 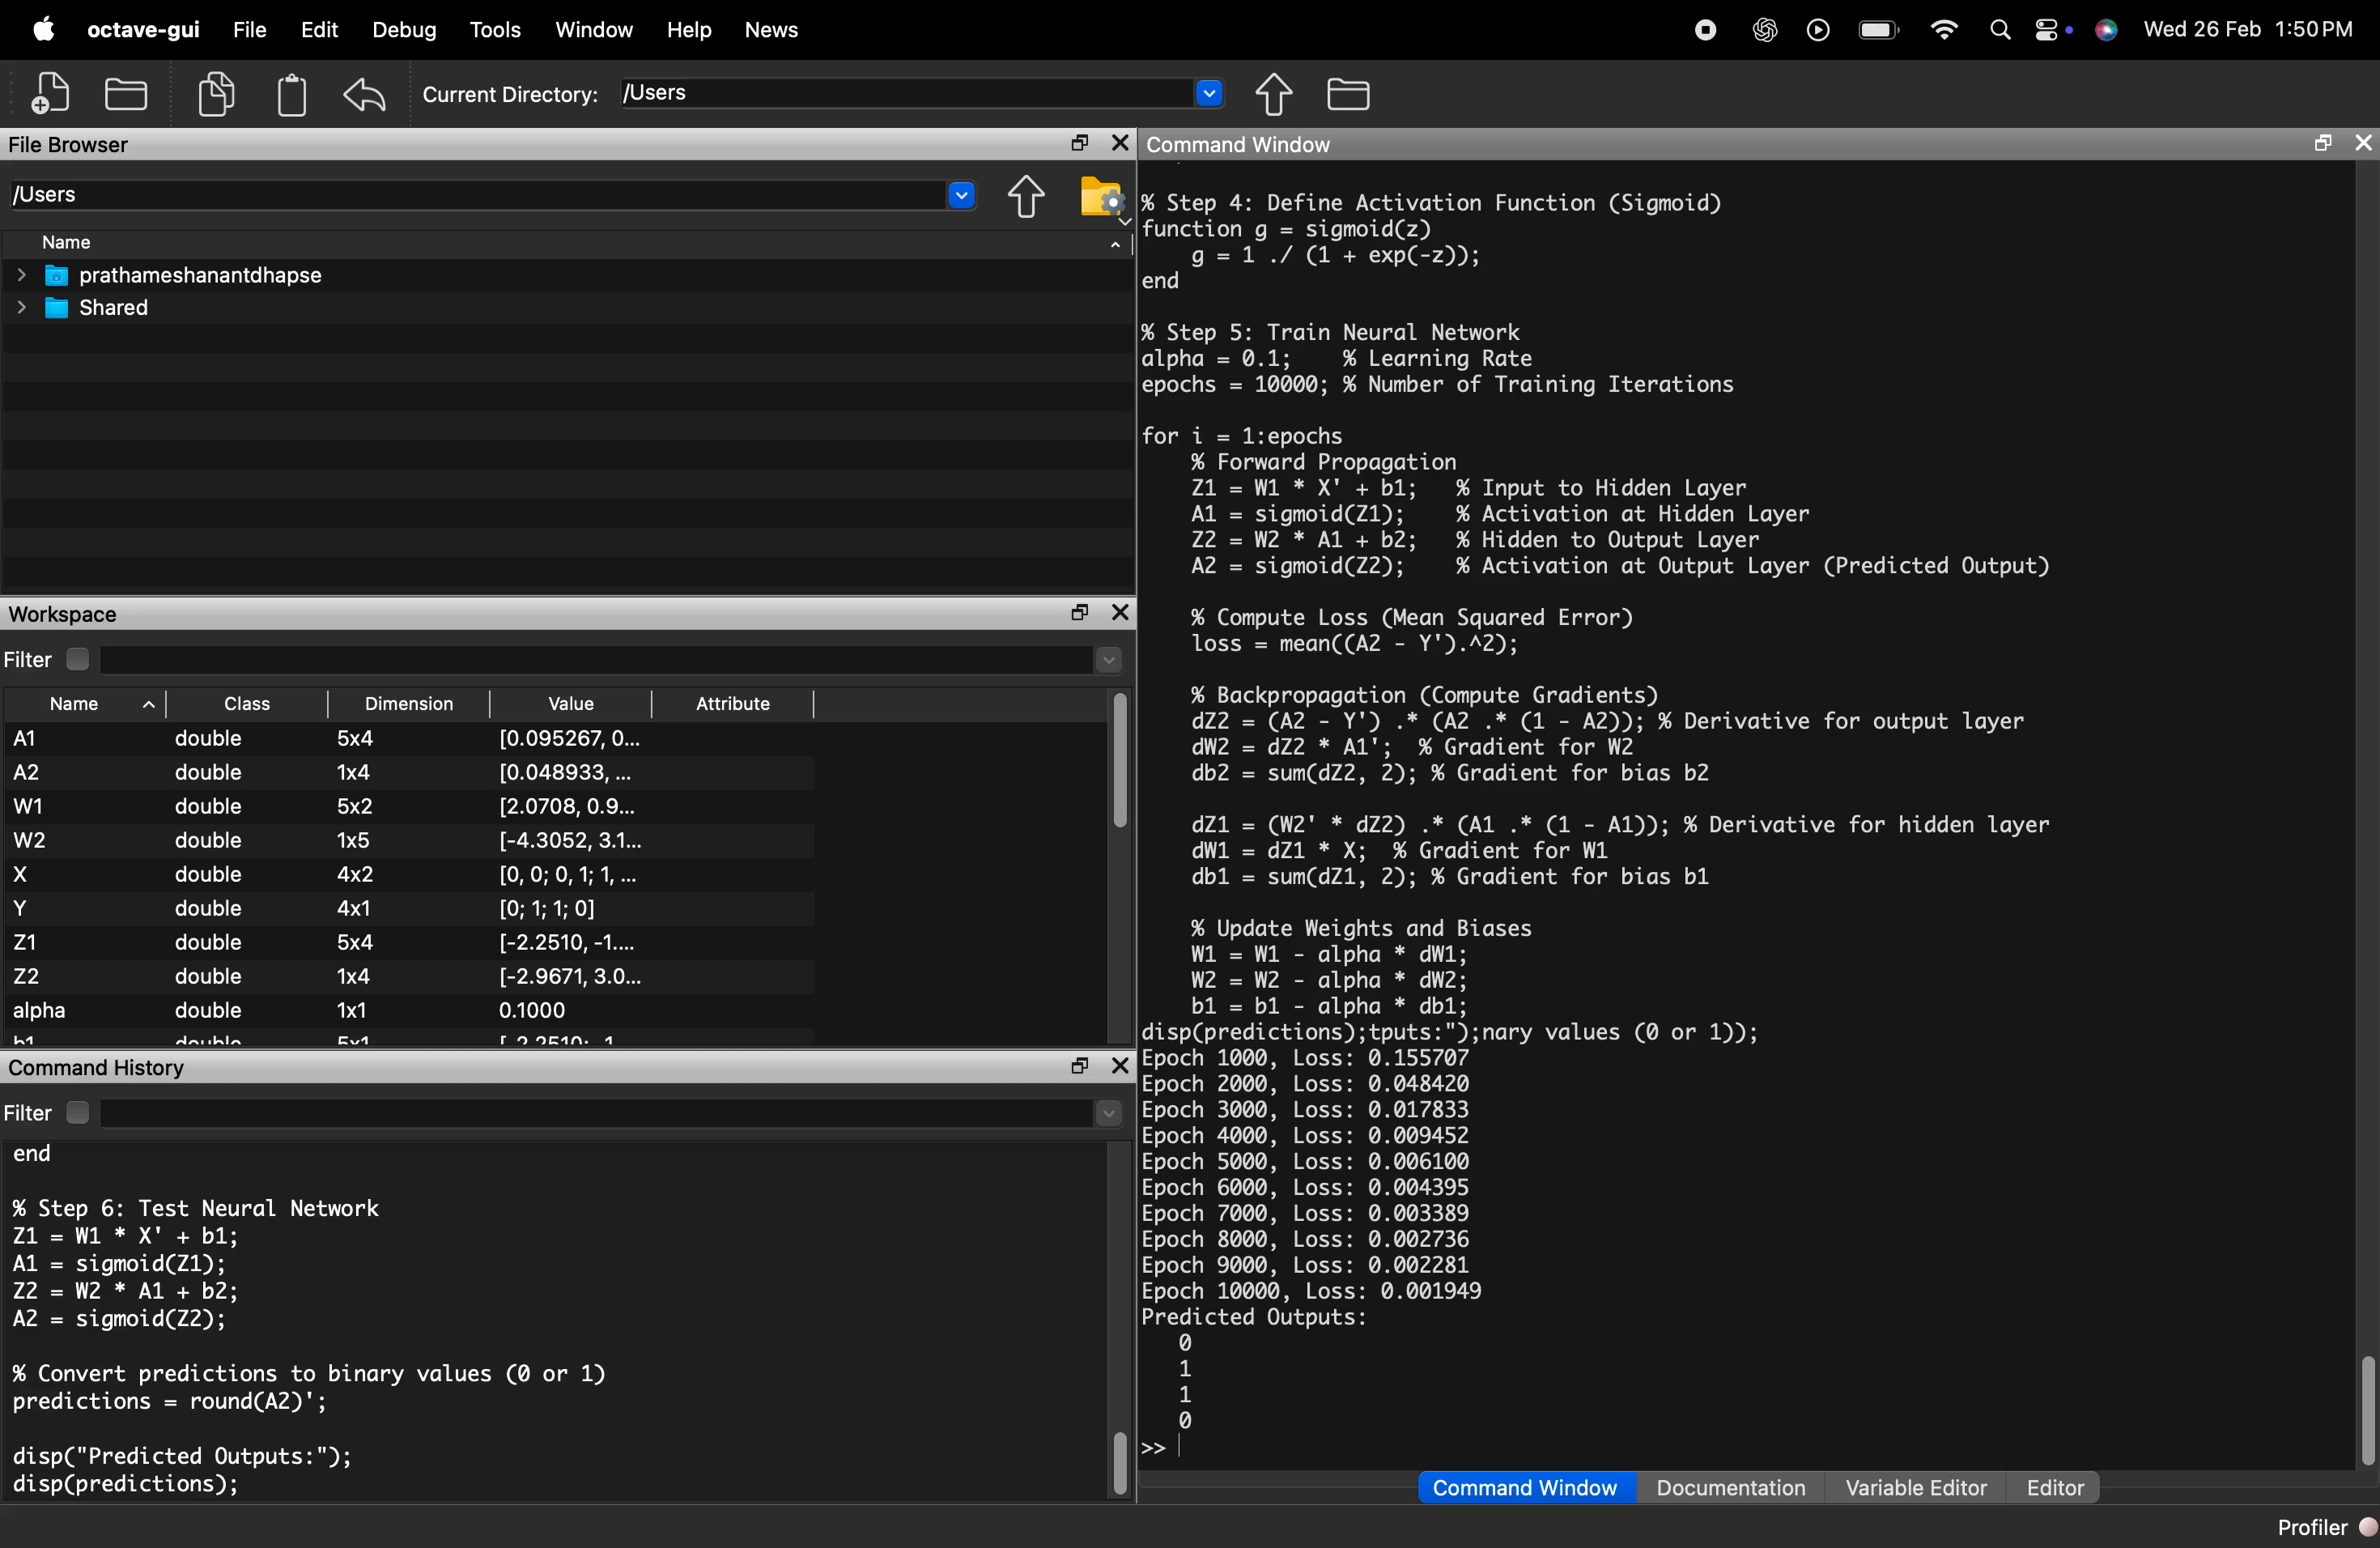 I want to click on Wed 26 Feb, so click(x=2200, y=30).